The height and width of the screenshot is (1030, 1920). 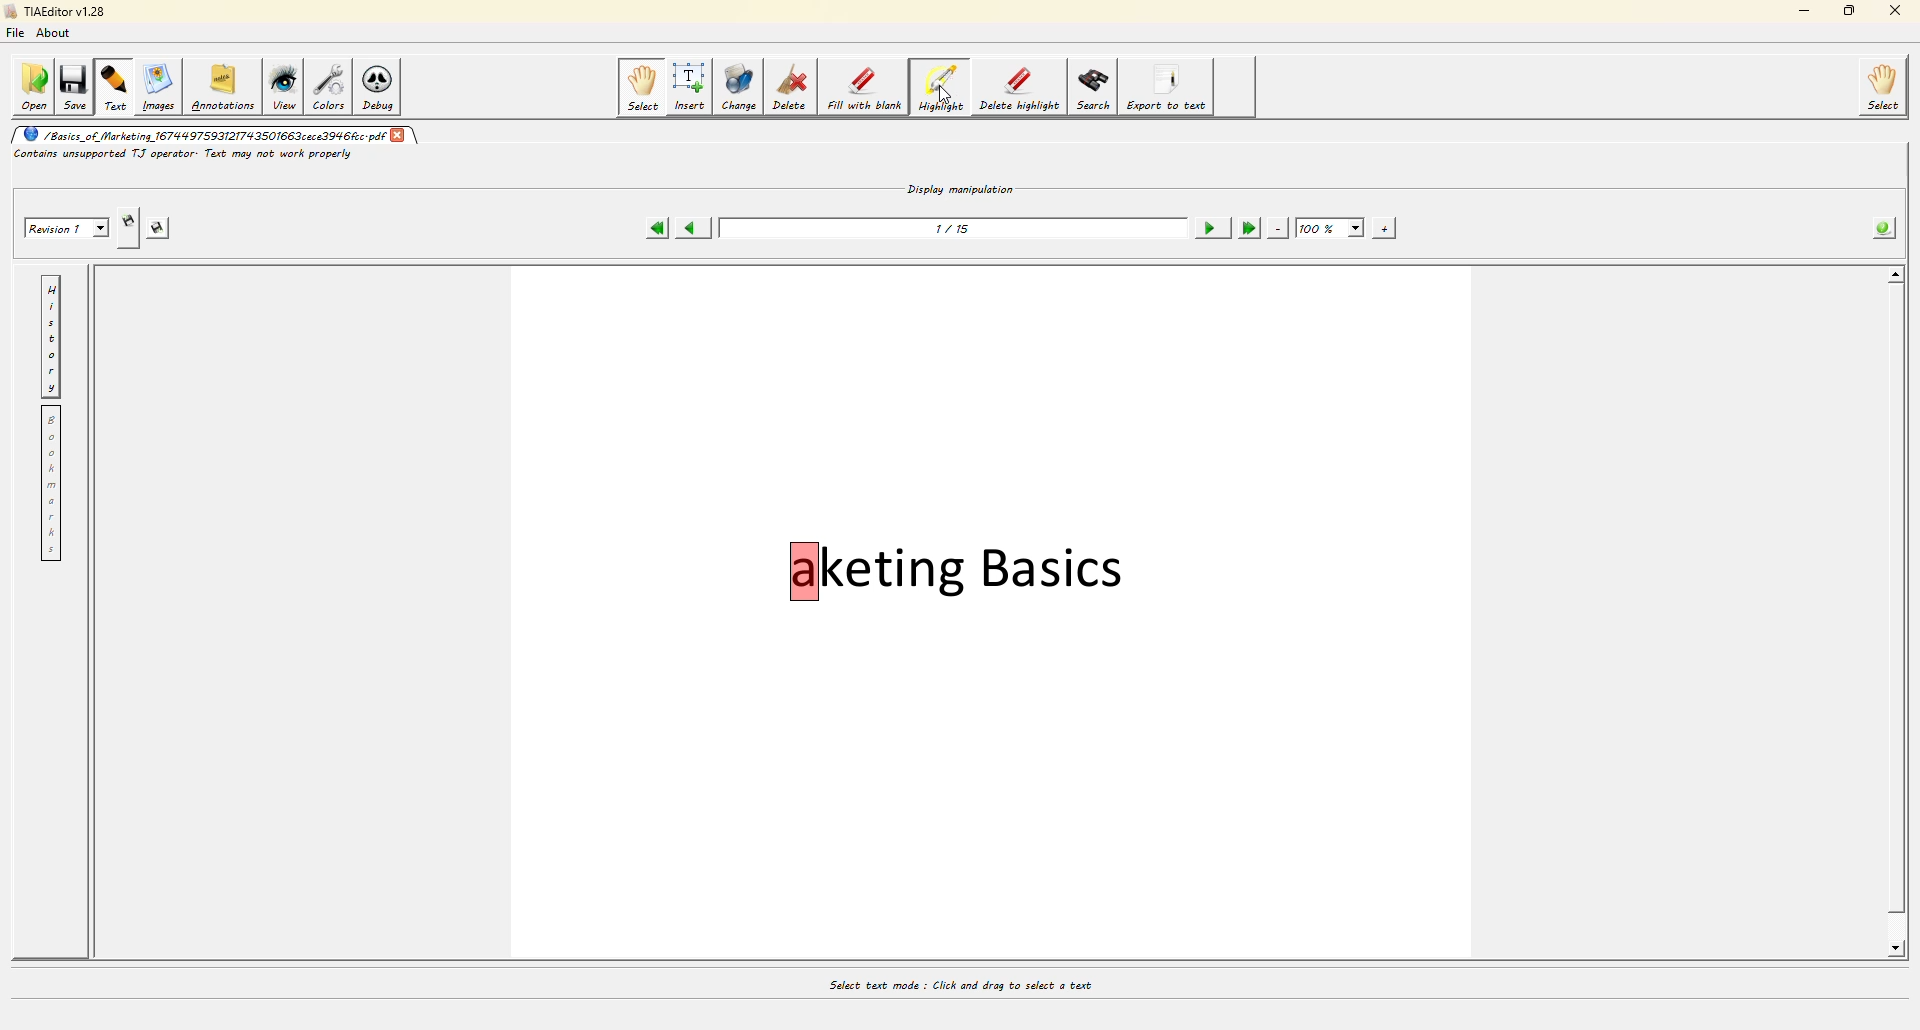 What do you see at coordinates (789, 87) in the screenshot?
I see `delete` at bounding box center [789, 87].